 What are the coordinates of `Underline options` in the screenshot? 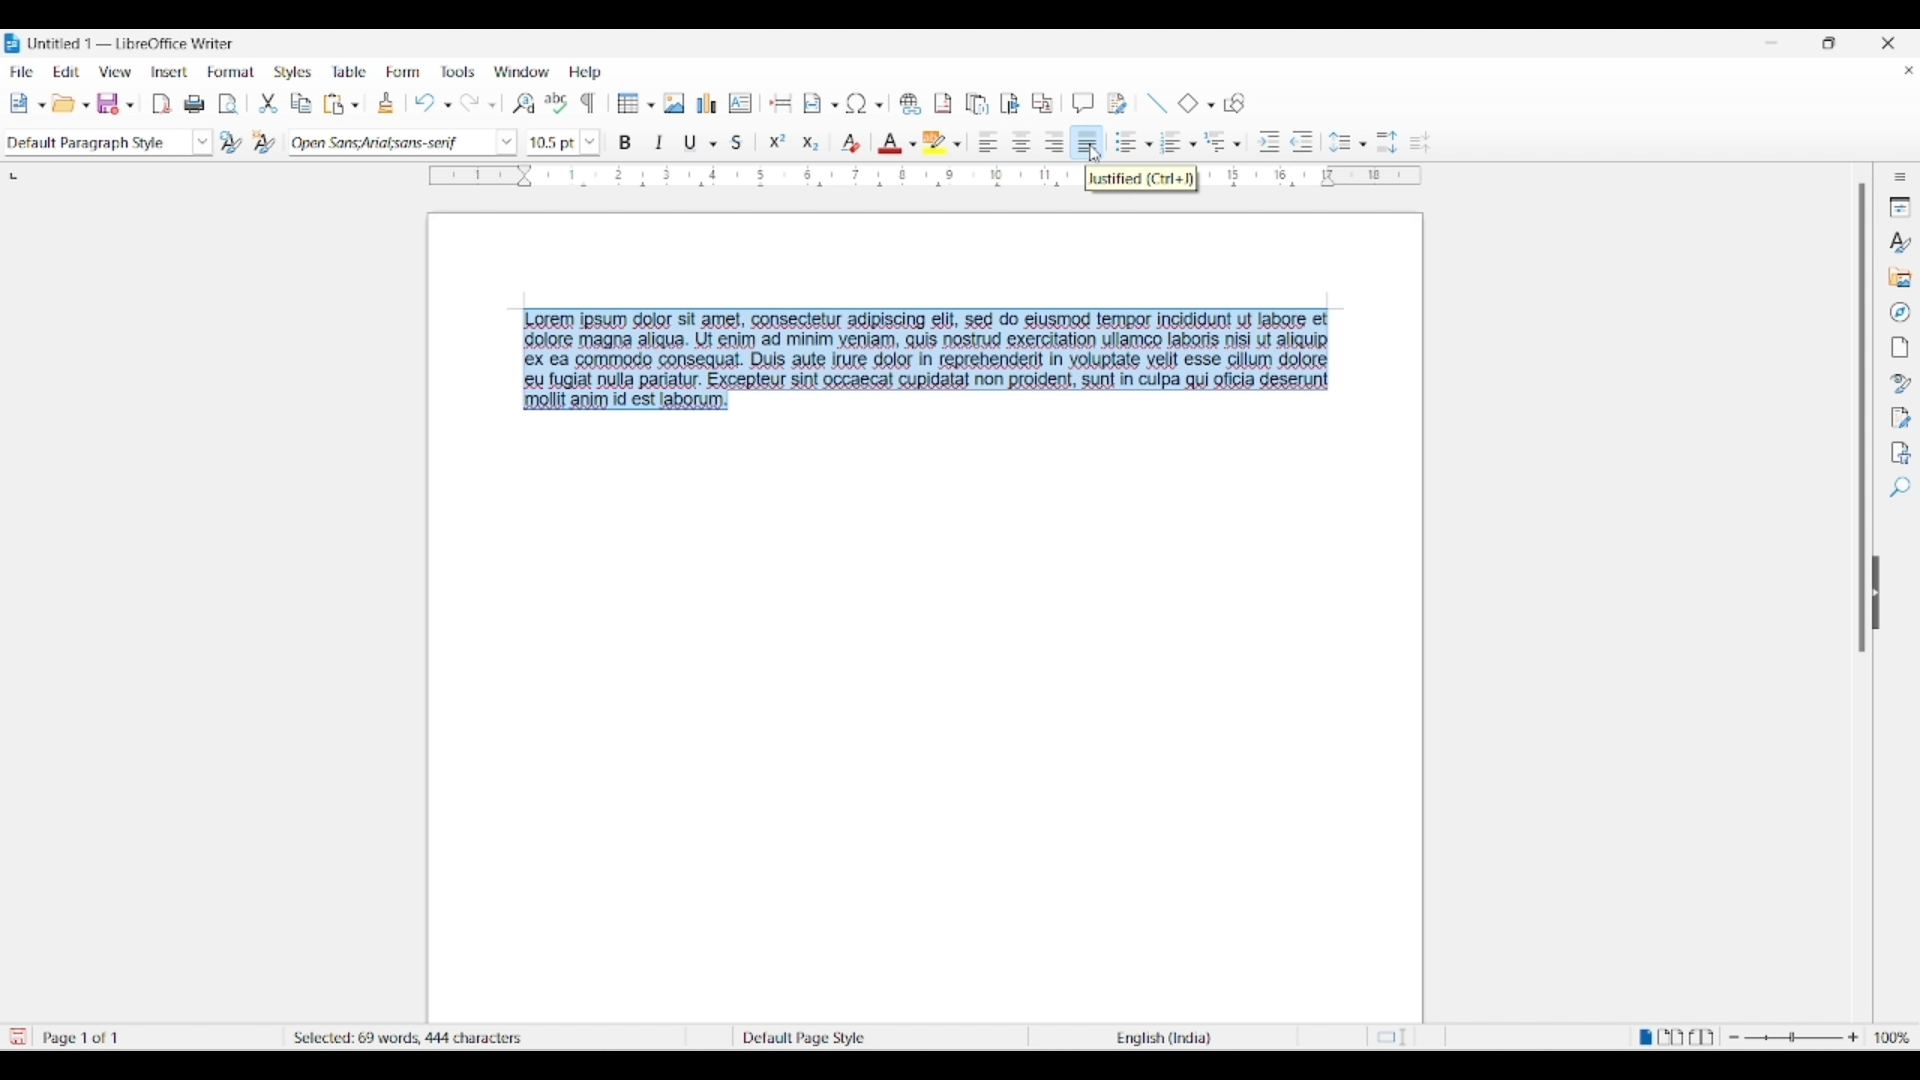 It's located at (713, 144).